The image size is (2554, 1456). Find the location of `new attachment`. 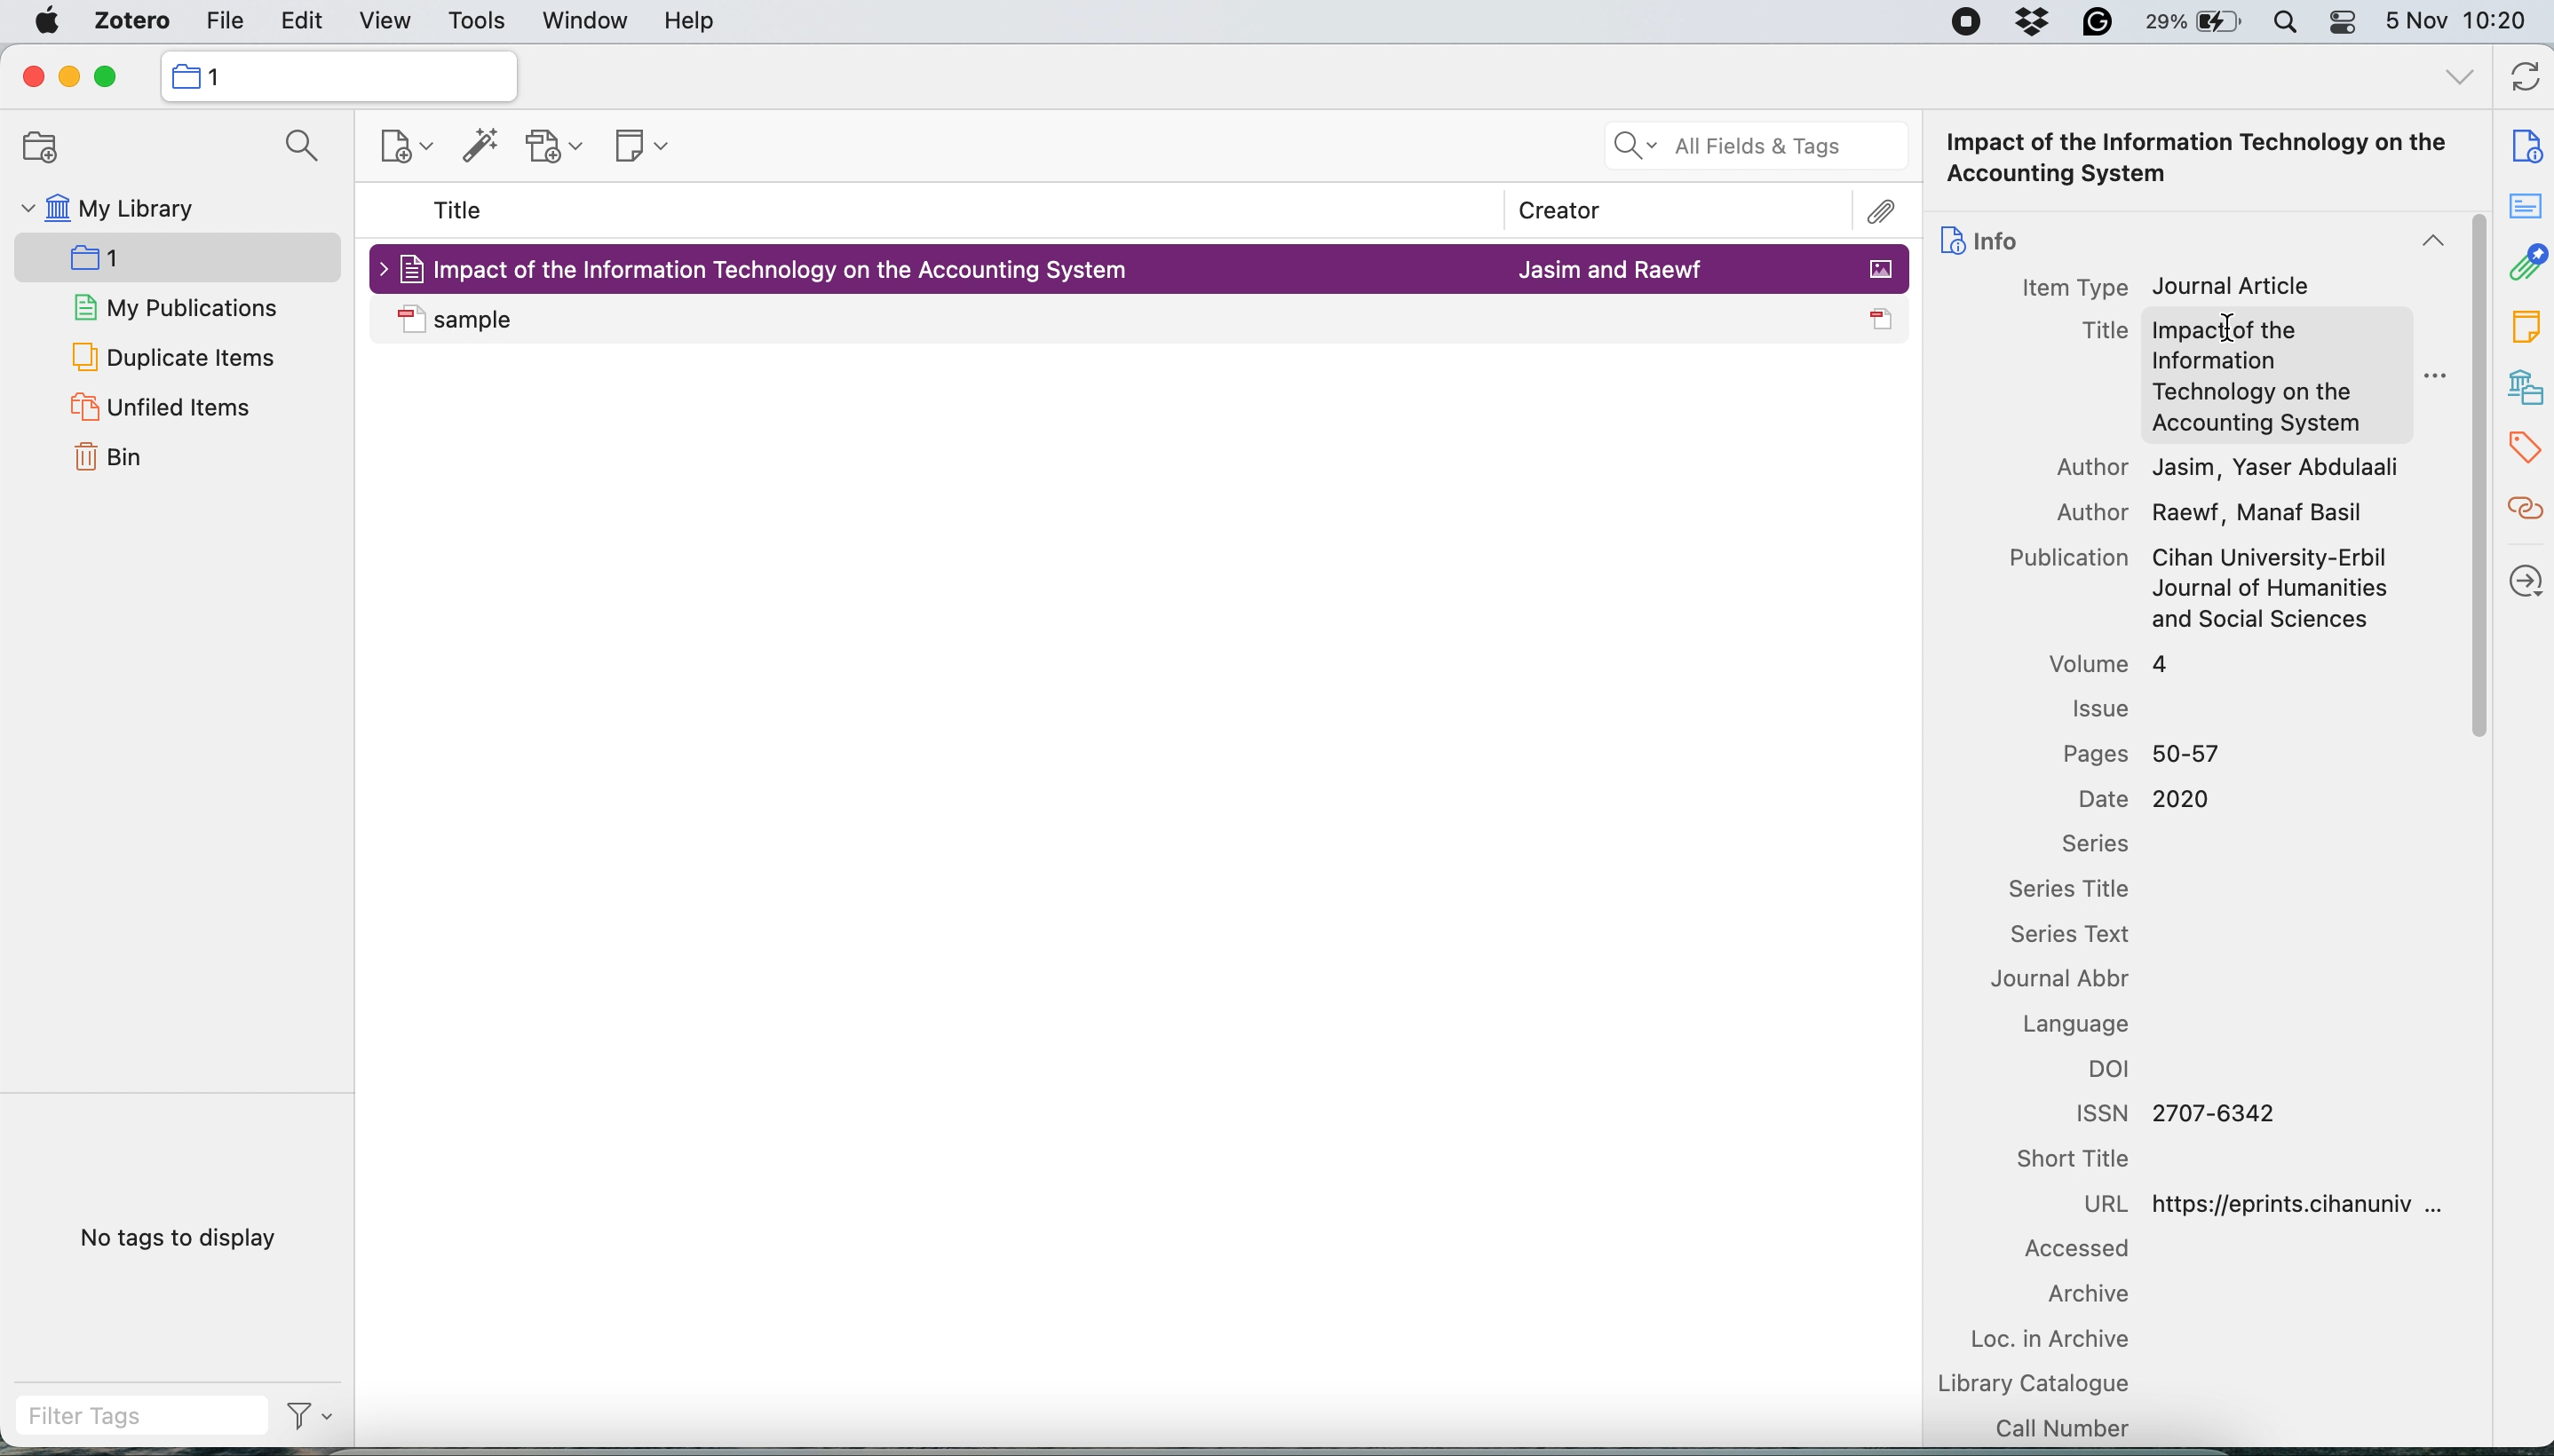

new attachment is located at coordinates (554, 149).